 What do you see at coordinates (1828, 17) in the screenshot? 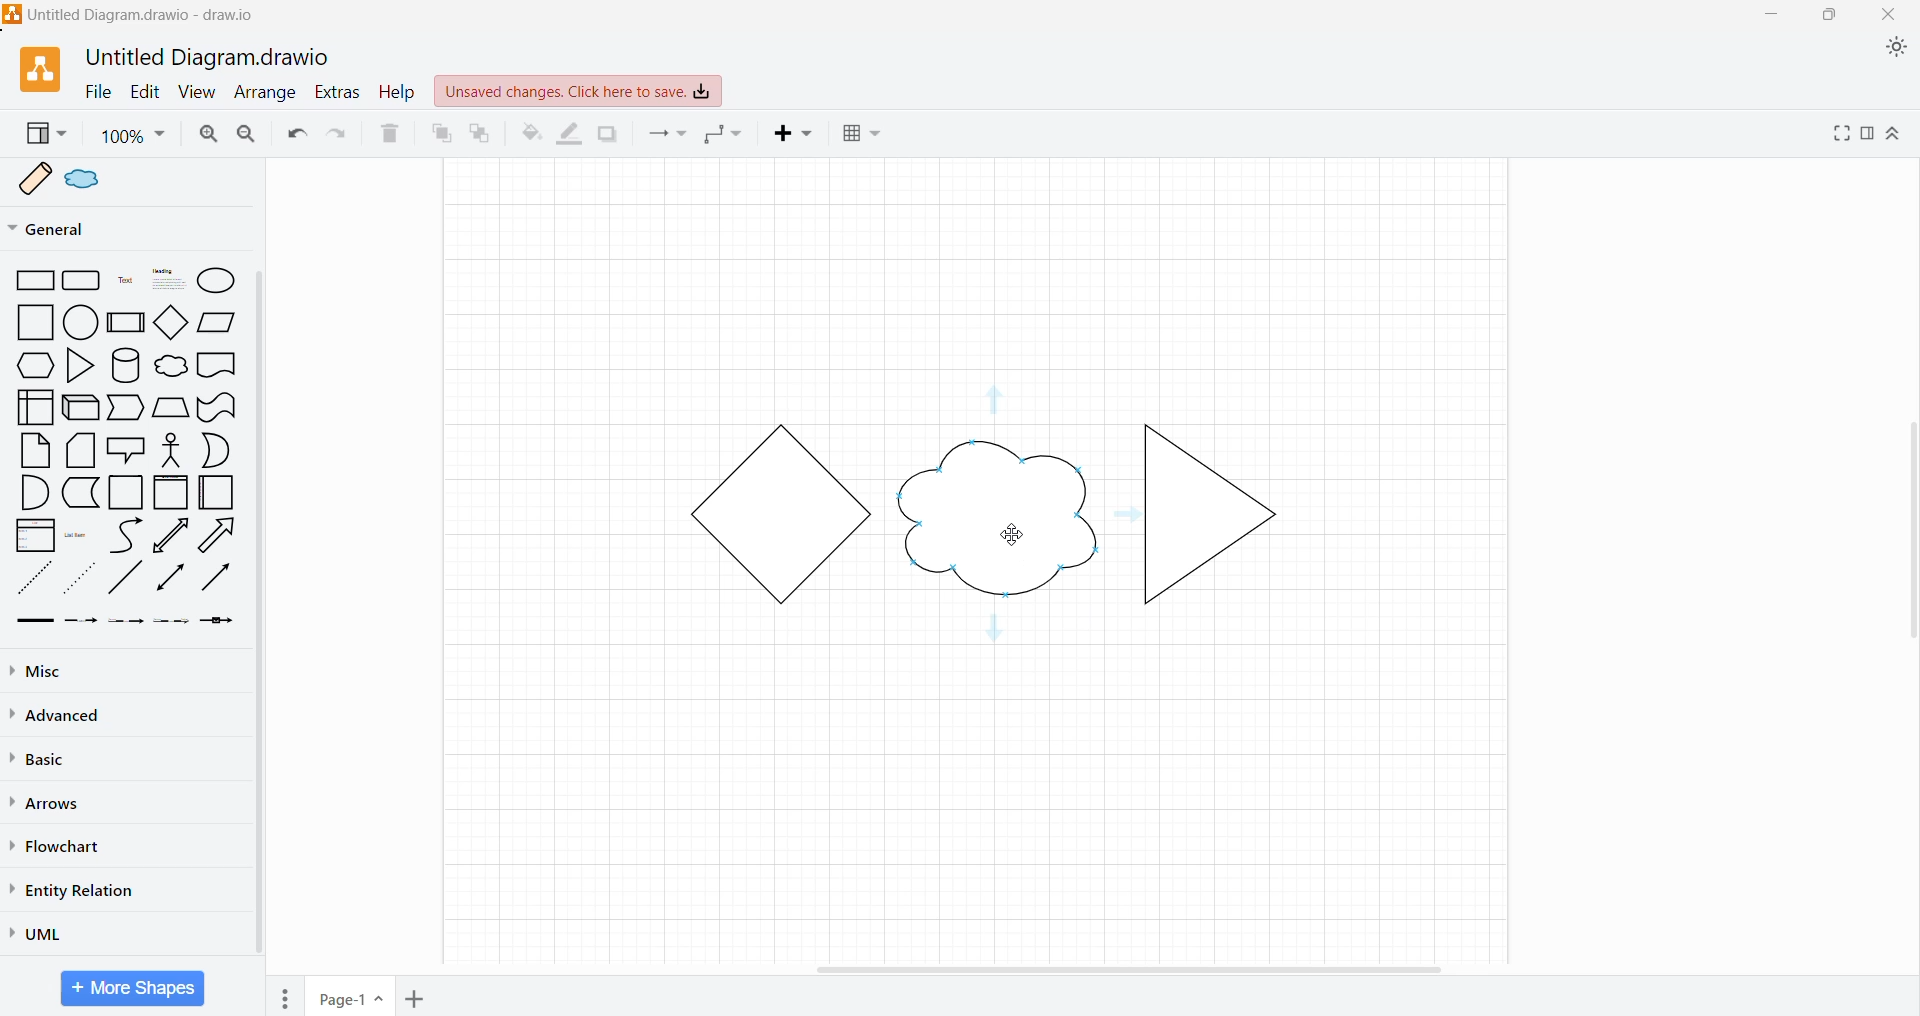
I see `Restore Down` at bounding box center [1828, 17].